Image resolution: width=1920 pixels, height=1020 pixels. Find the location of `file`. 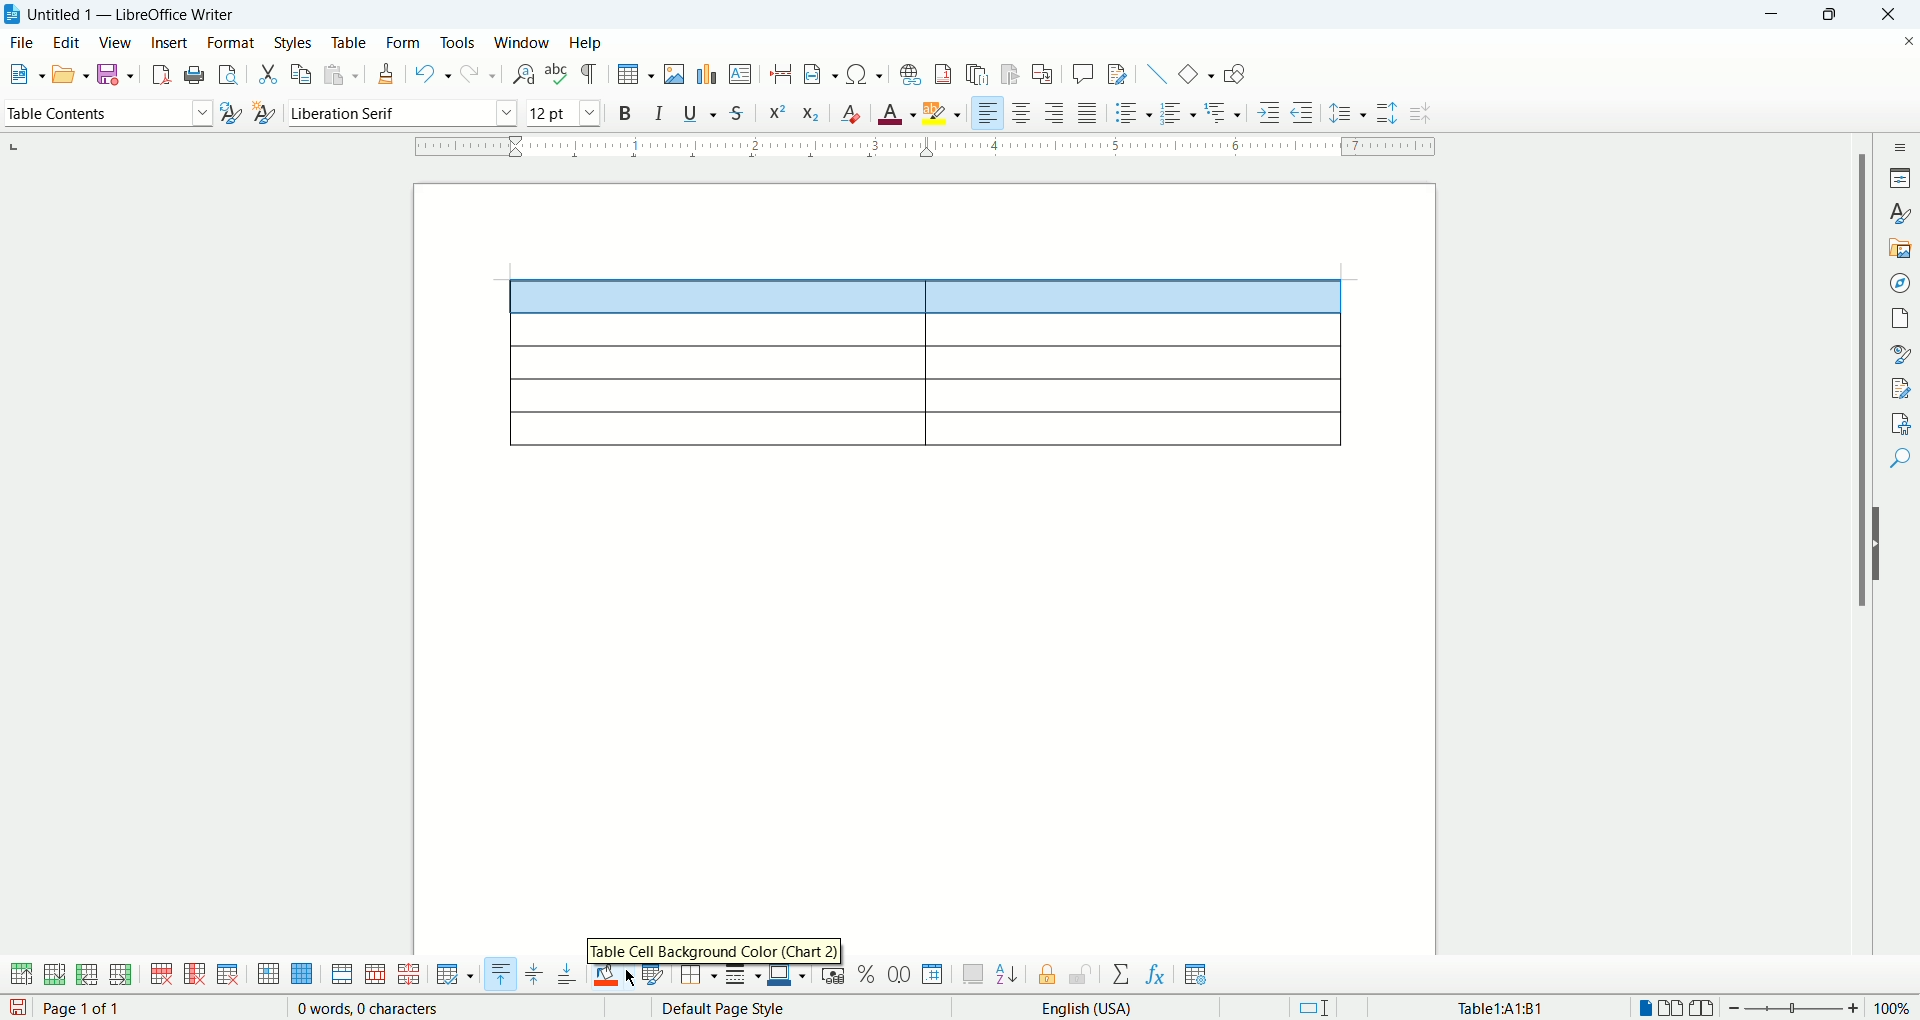

file is located at coordinates (22, 43).